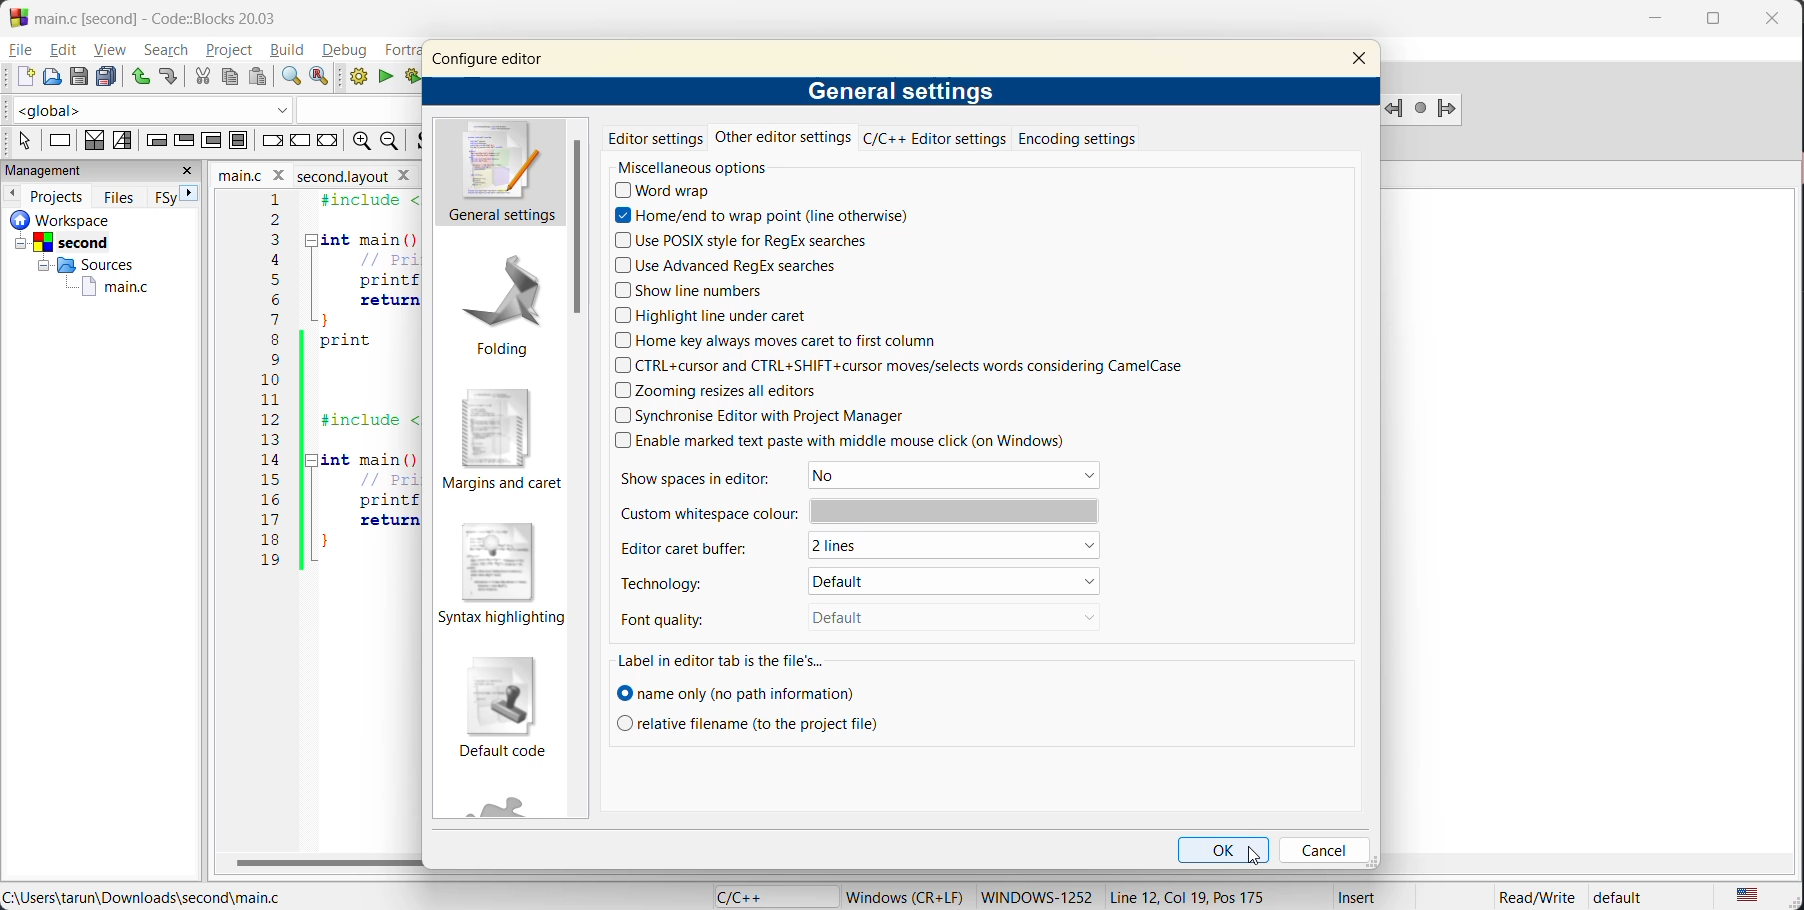 The image size is (1804, 910). Describe the element at coordinates (122, 142) in the screenshot. I see `selection` at that location.